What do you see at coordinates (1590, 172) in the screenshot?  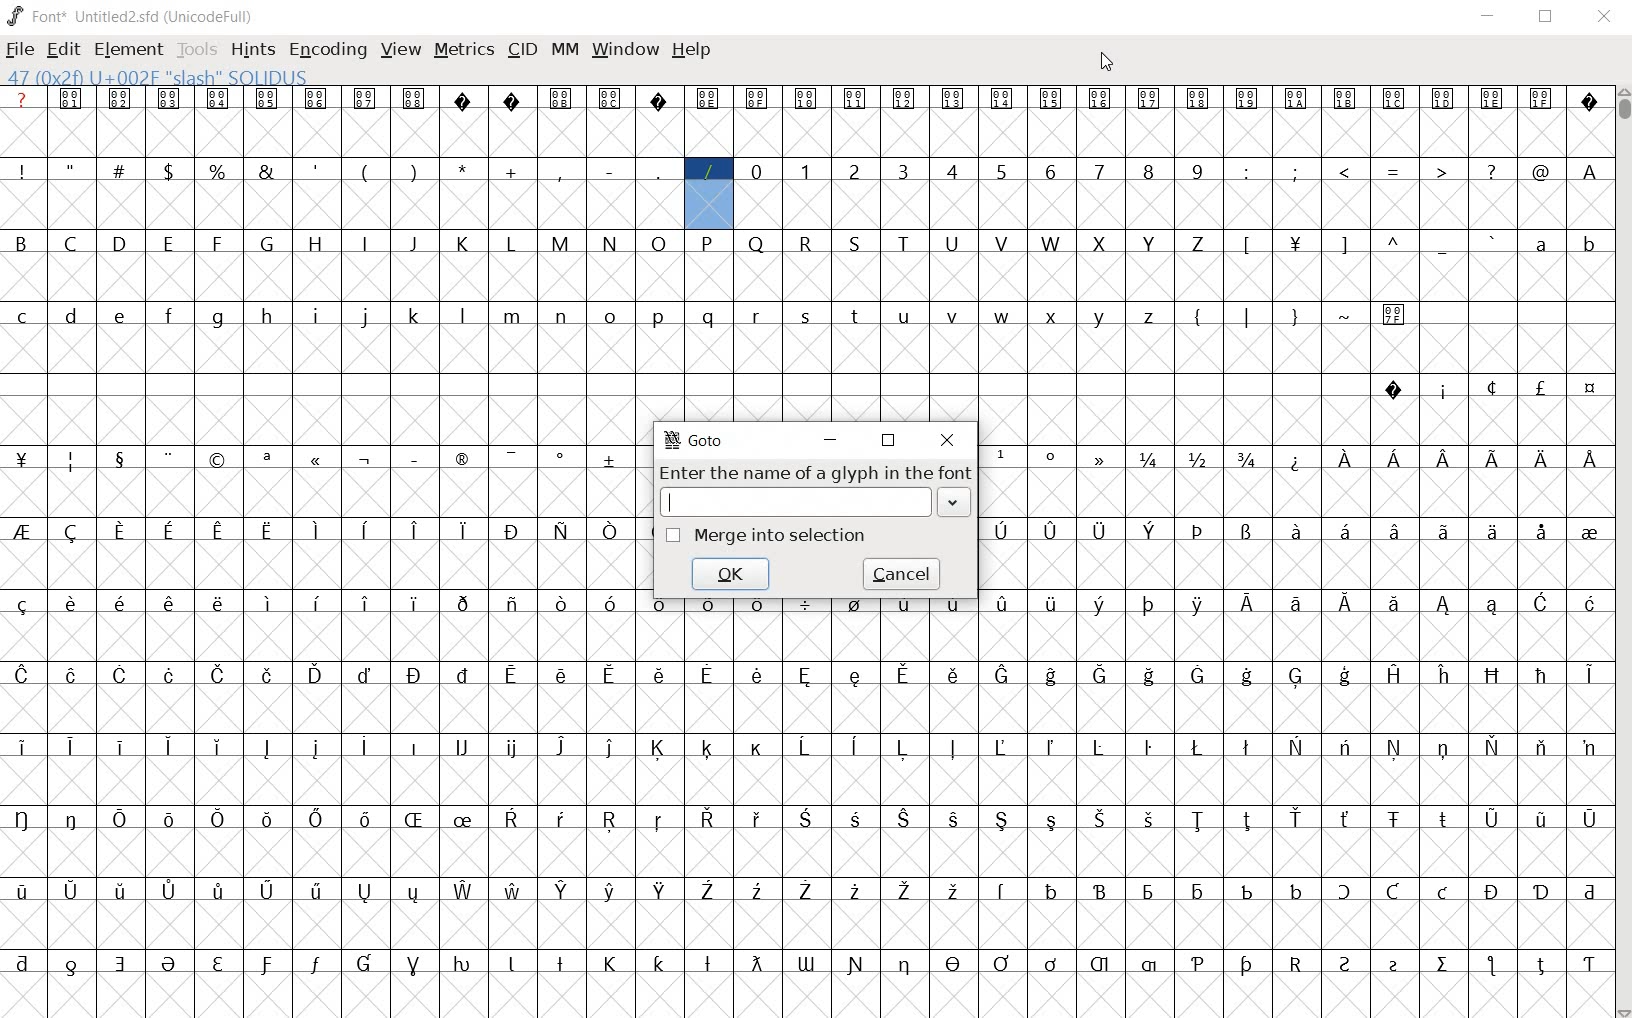 I see `glyph` at bounding box center [1590, 172].